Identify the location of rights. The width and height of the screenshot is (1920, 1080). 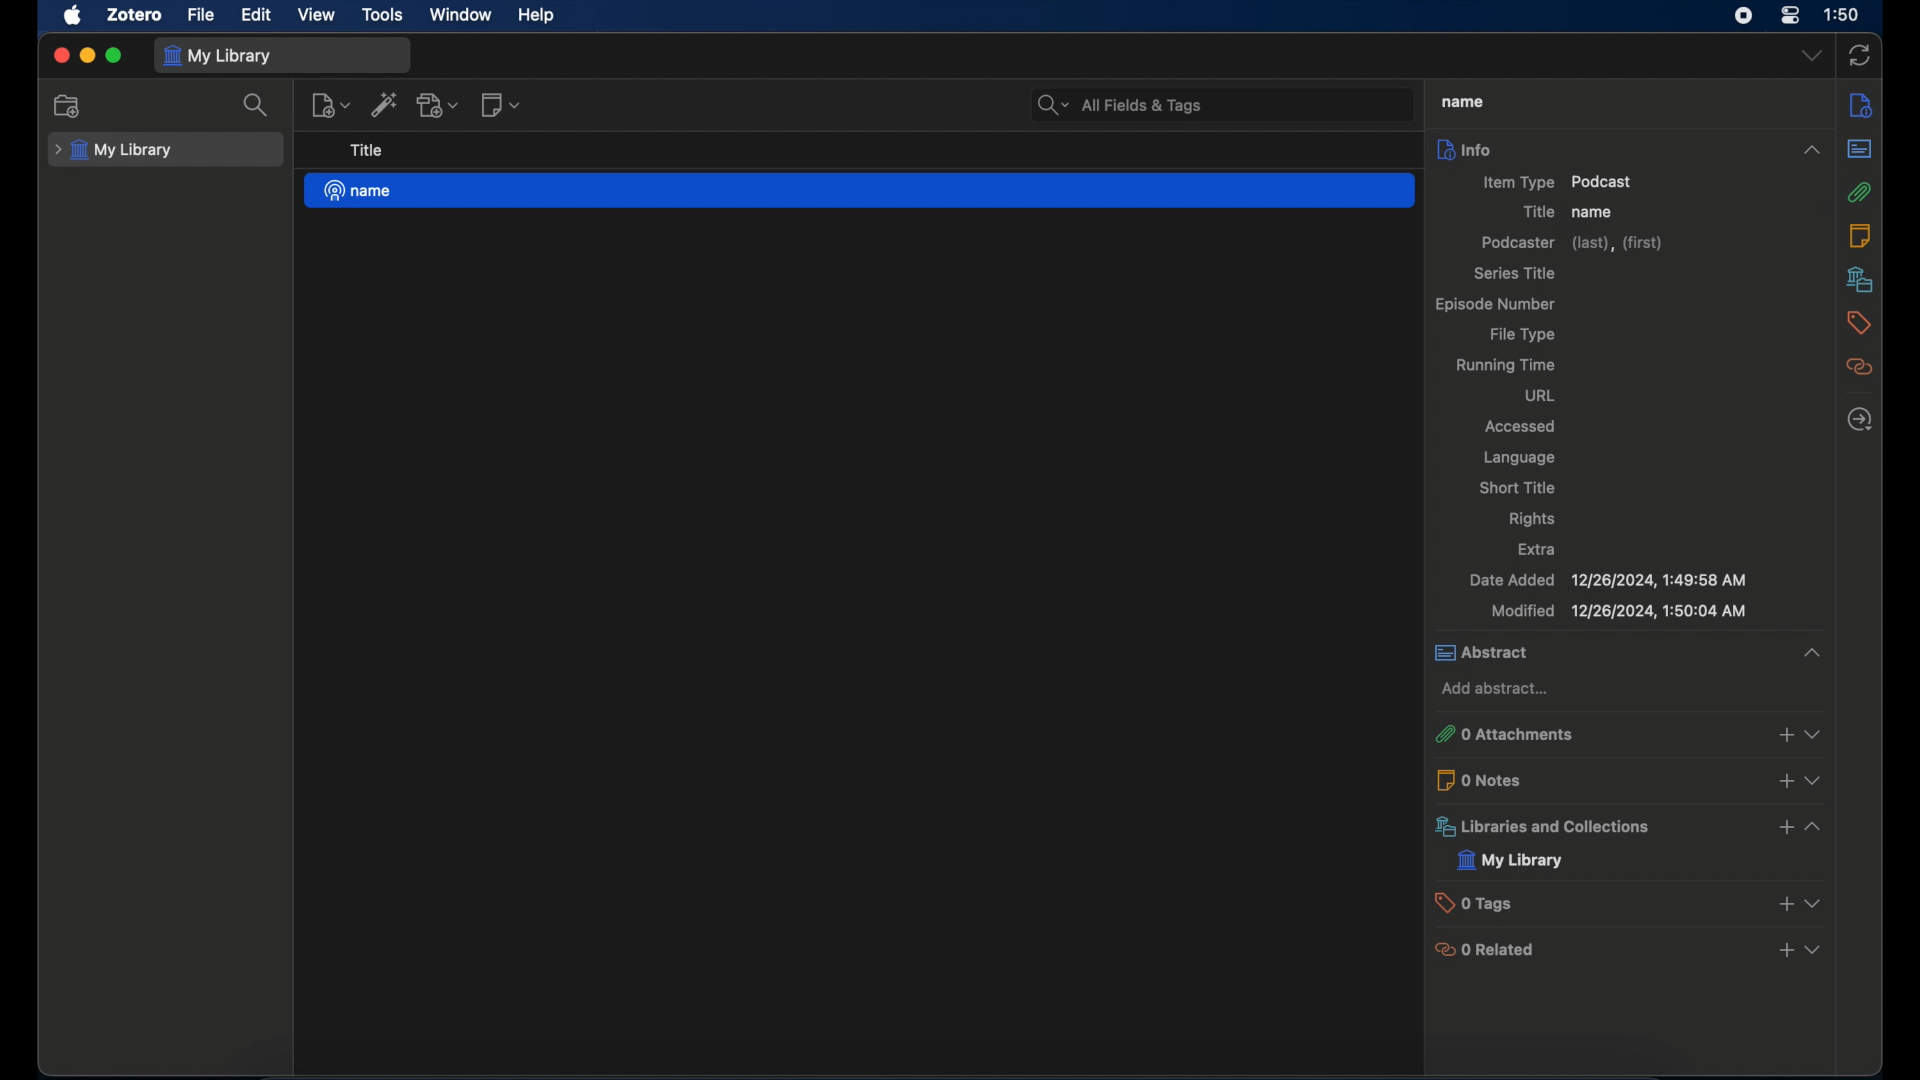
(1535, 518).